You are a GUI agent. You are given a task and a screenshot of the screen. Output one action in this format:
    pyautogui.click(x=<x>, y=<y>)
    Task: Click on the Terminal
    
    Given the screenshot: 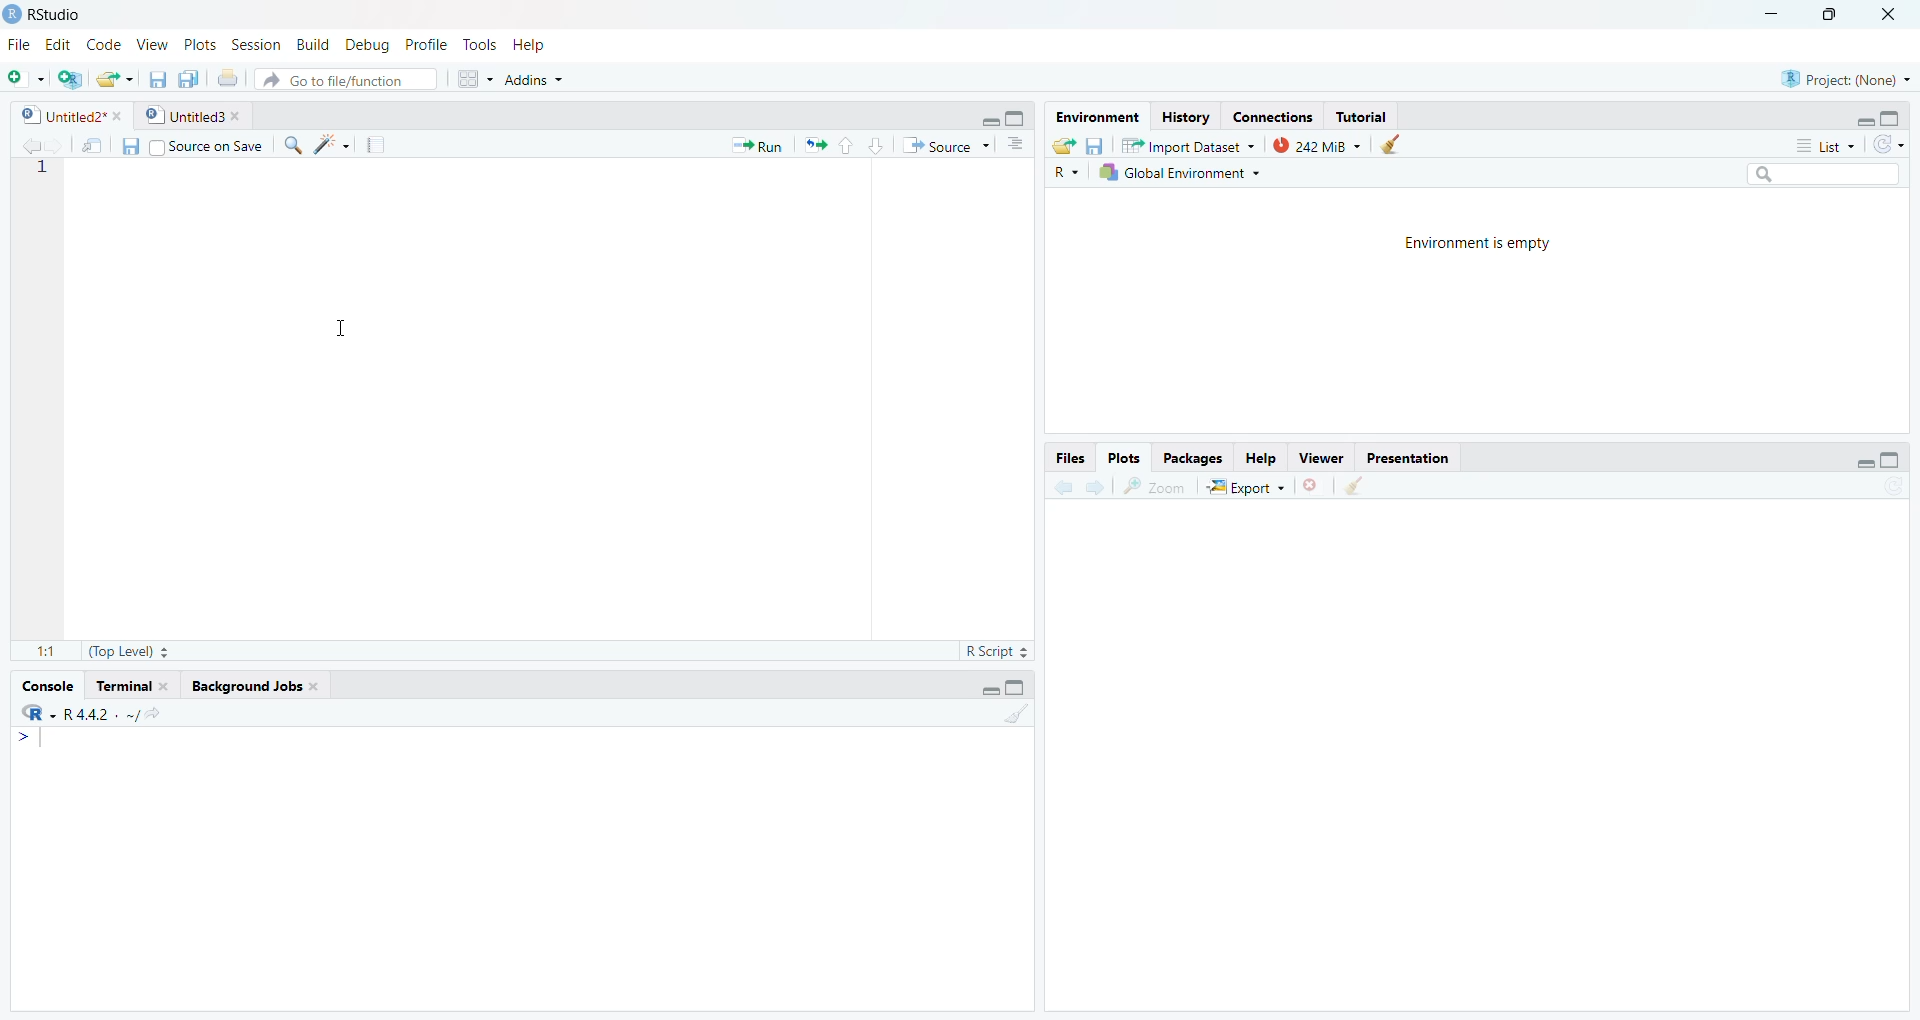 What is the action you would take?
    pyautogui.click(x=132, y=687)
    